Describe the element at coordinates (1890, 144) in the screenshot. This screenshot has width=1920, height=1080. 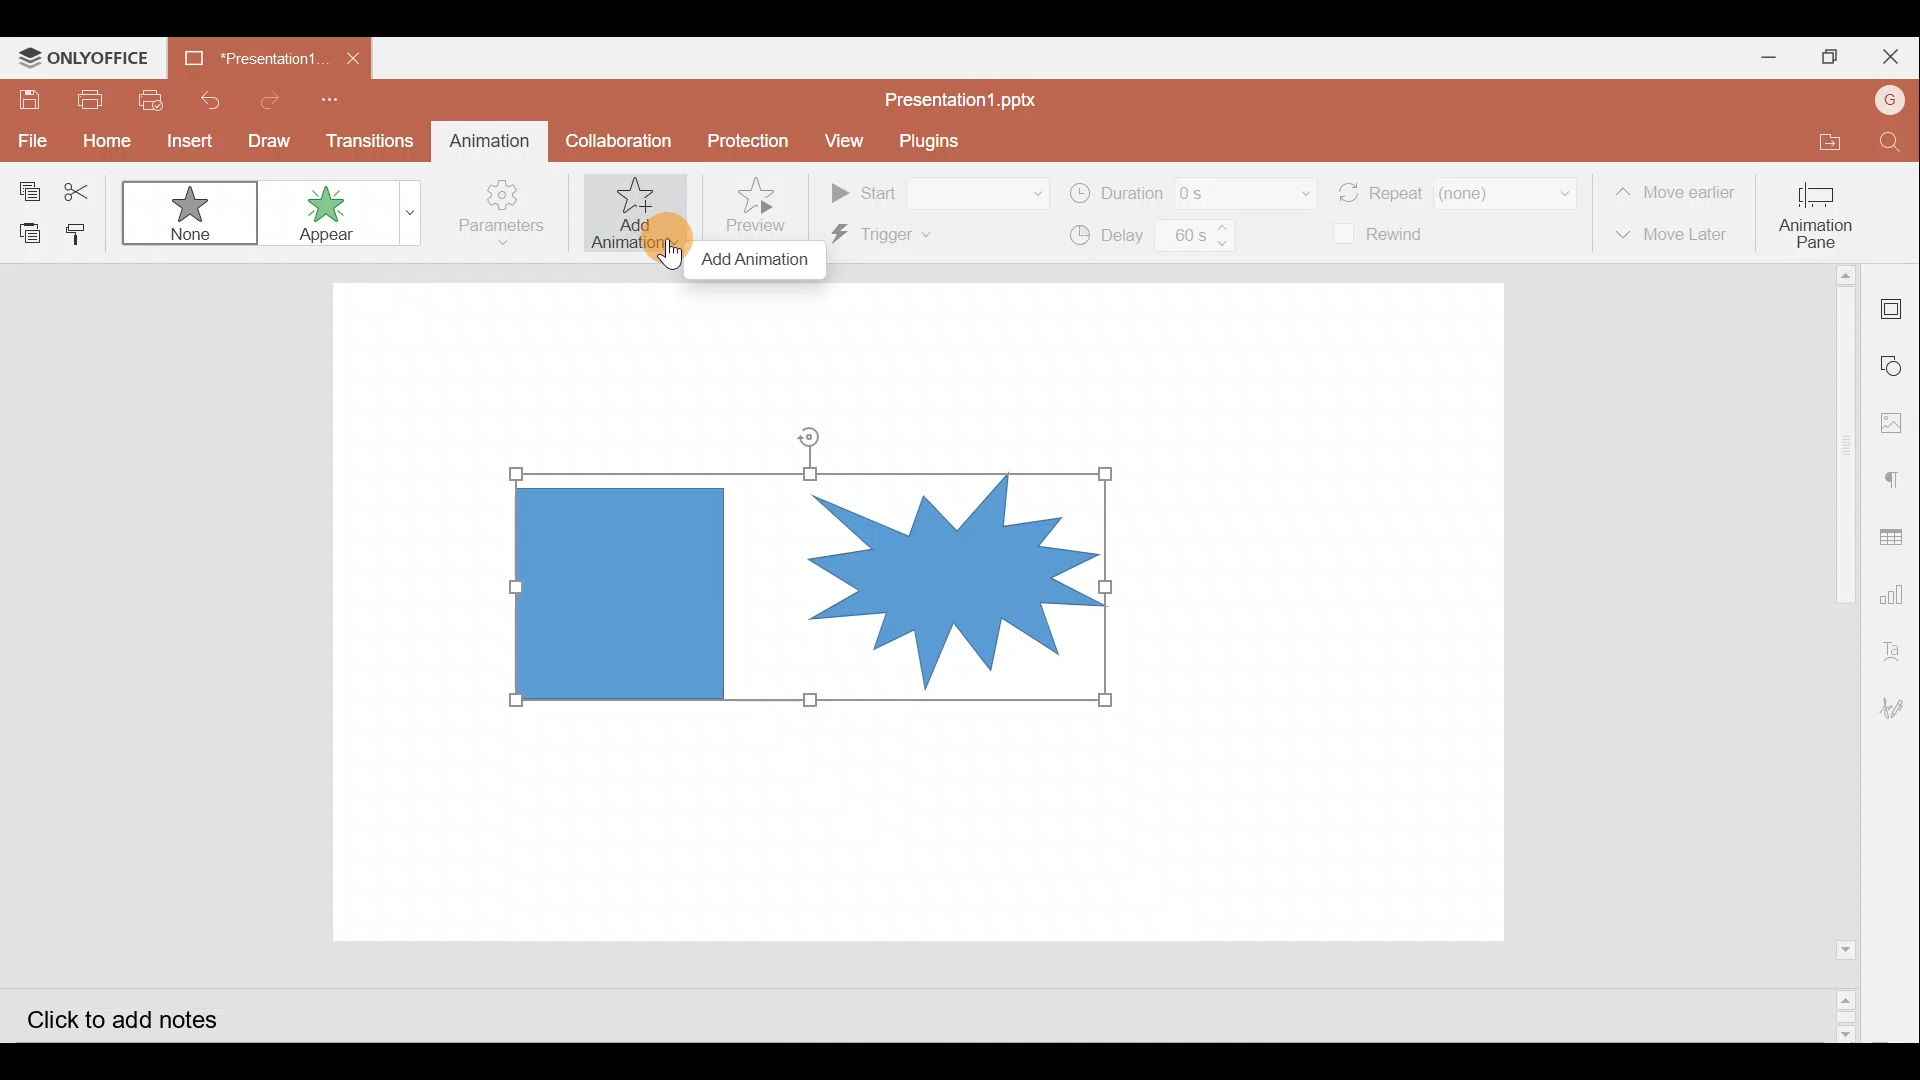
I see `Find` at that location.